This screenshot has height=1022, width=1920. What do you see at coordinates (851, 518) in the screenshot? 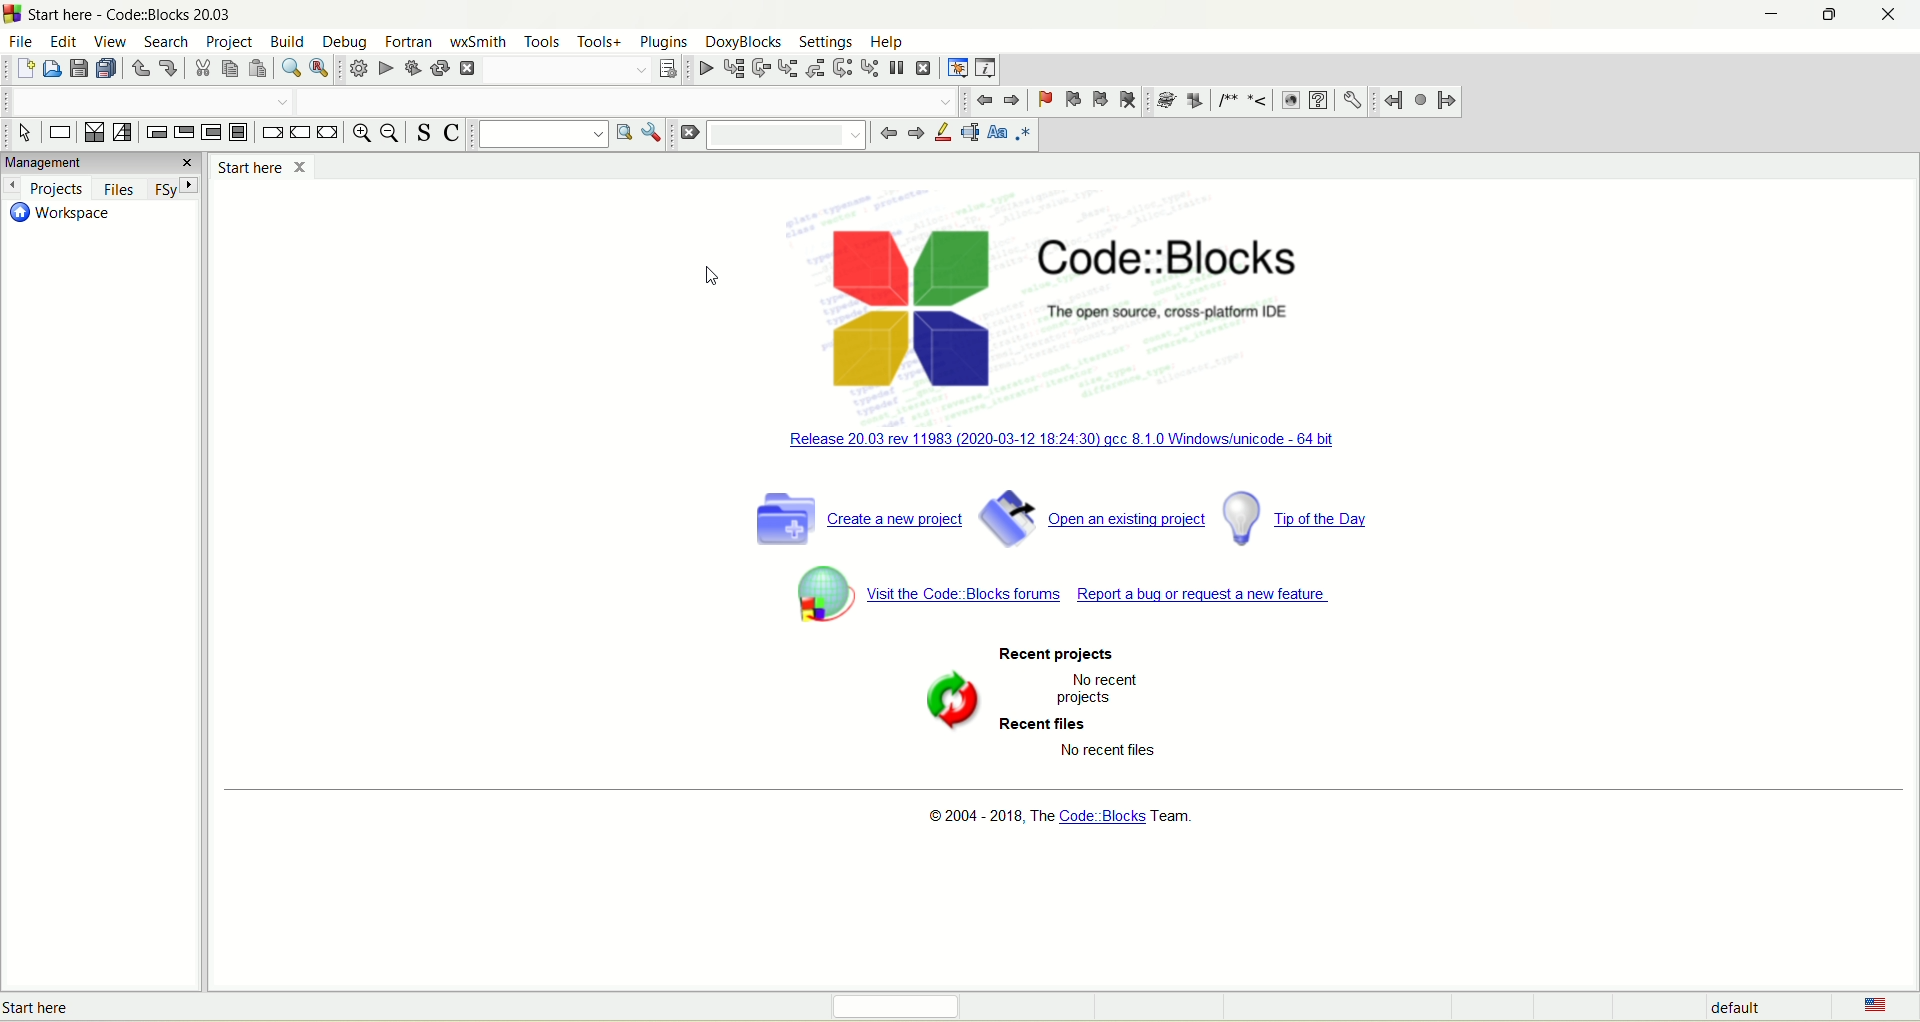
I see `create a new project` at bounding box center [851, 518].